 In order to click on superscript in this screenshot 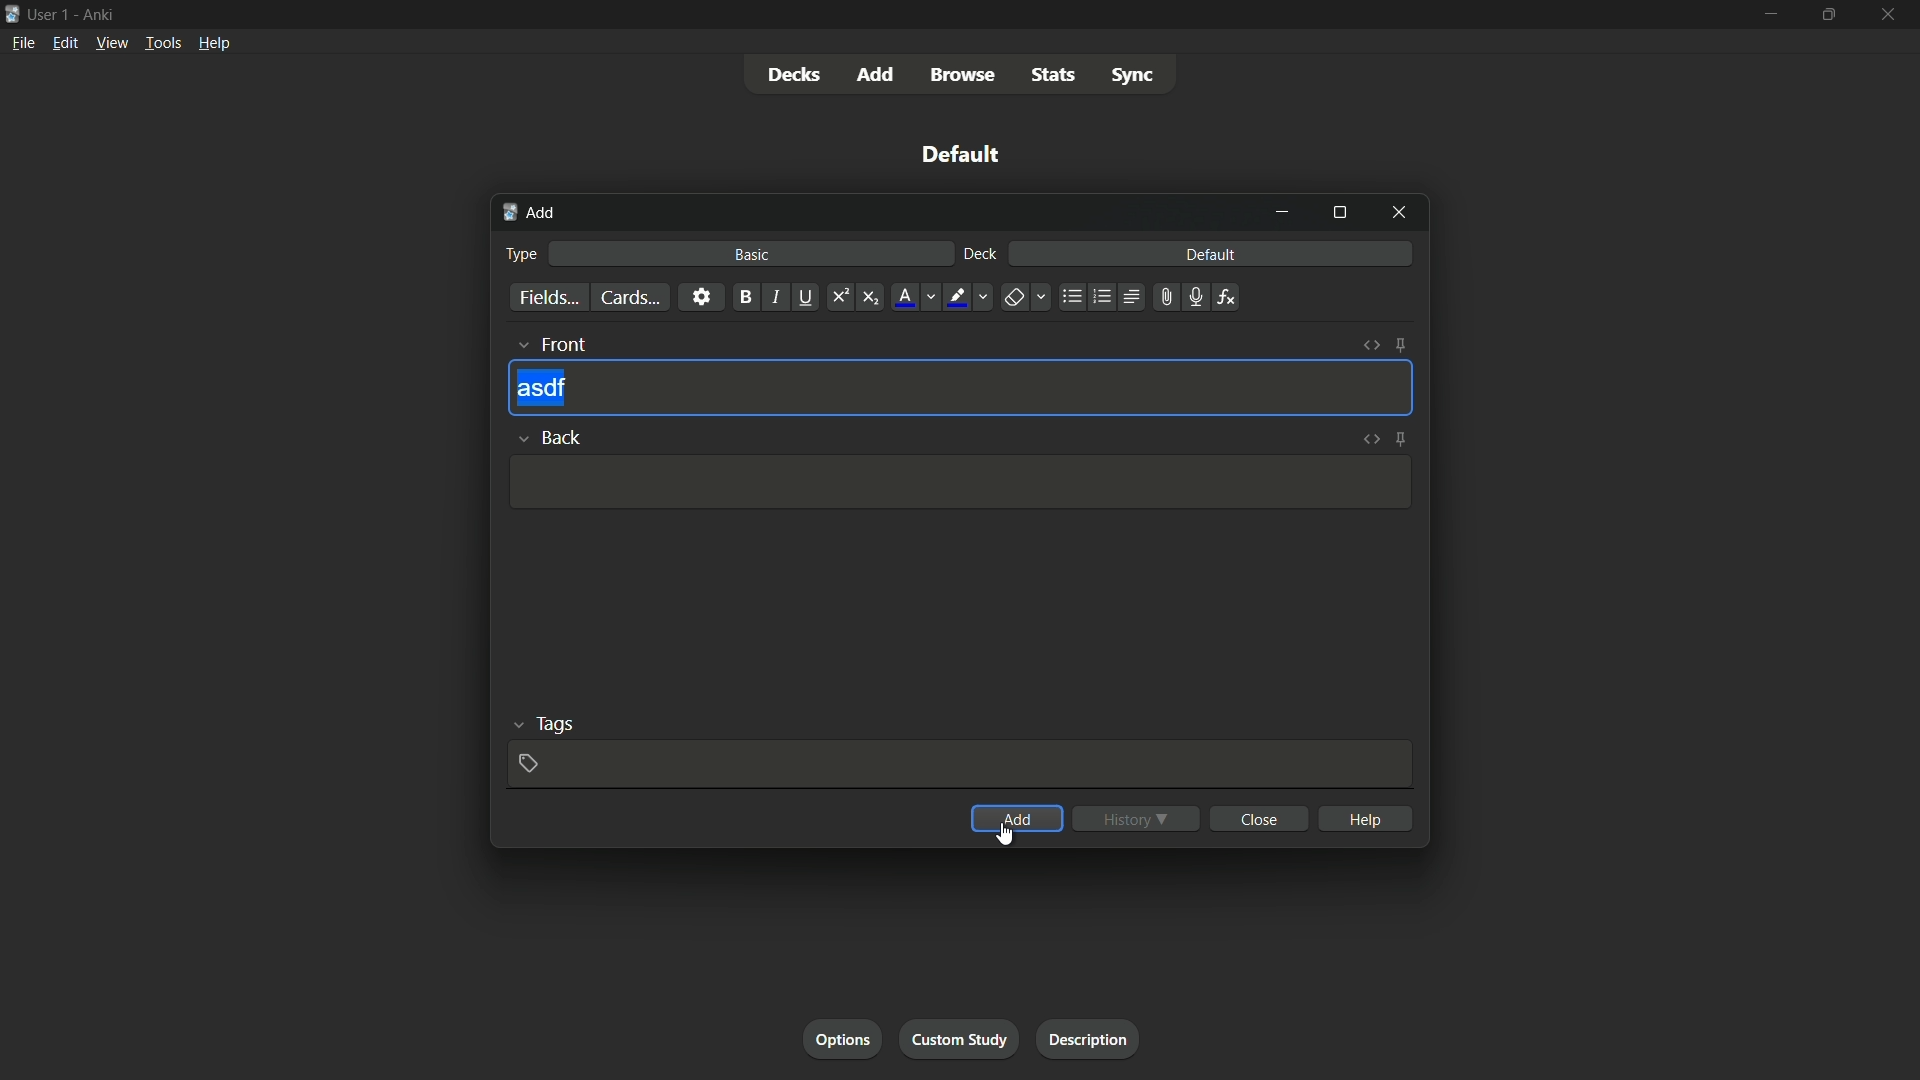, I will do `click(839, 297)`.